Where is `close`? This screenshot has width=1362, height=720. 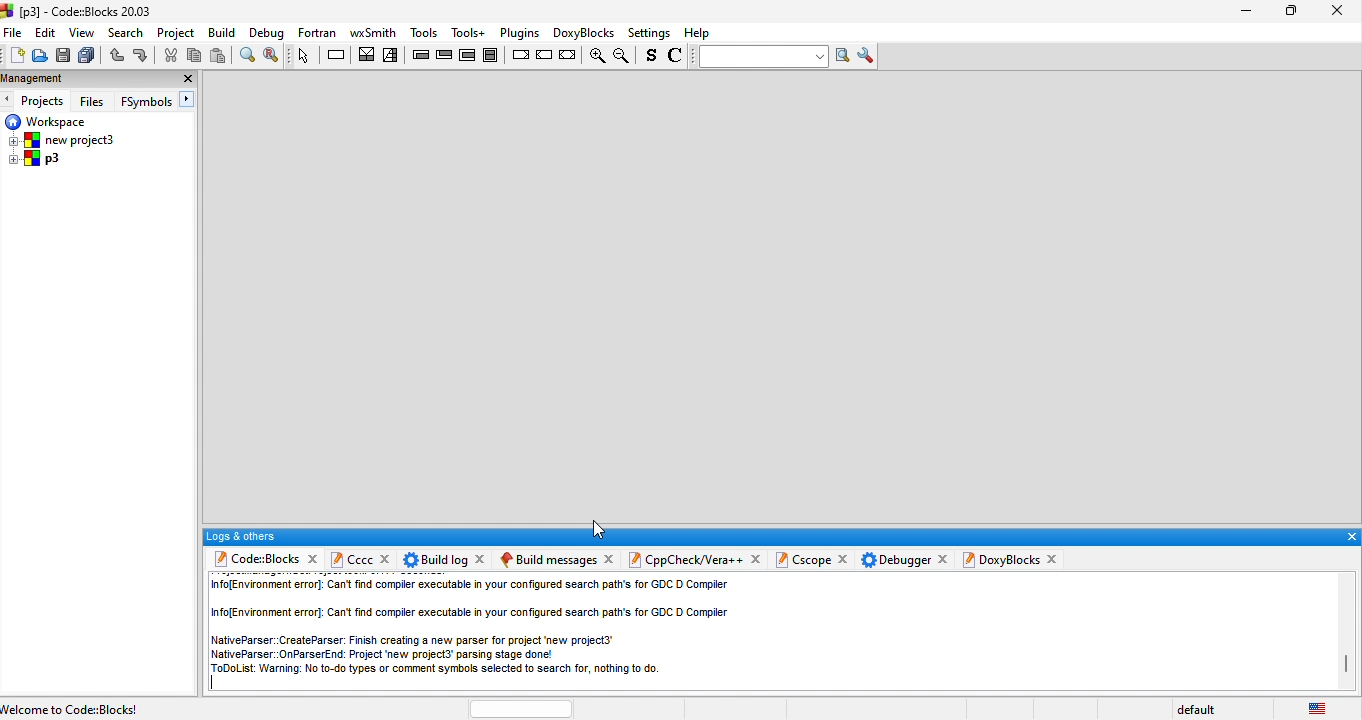 close is located at coordinates (941, 560).